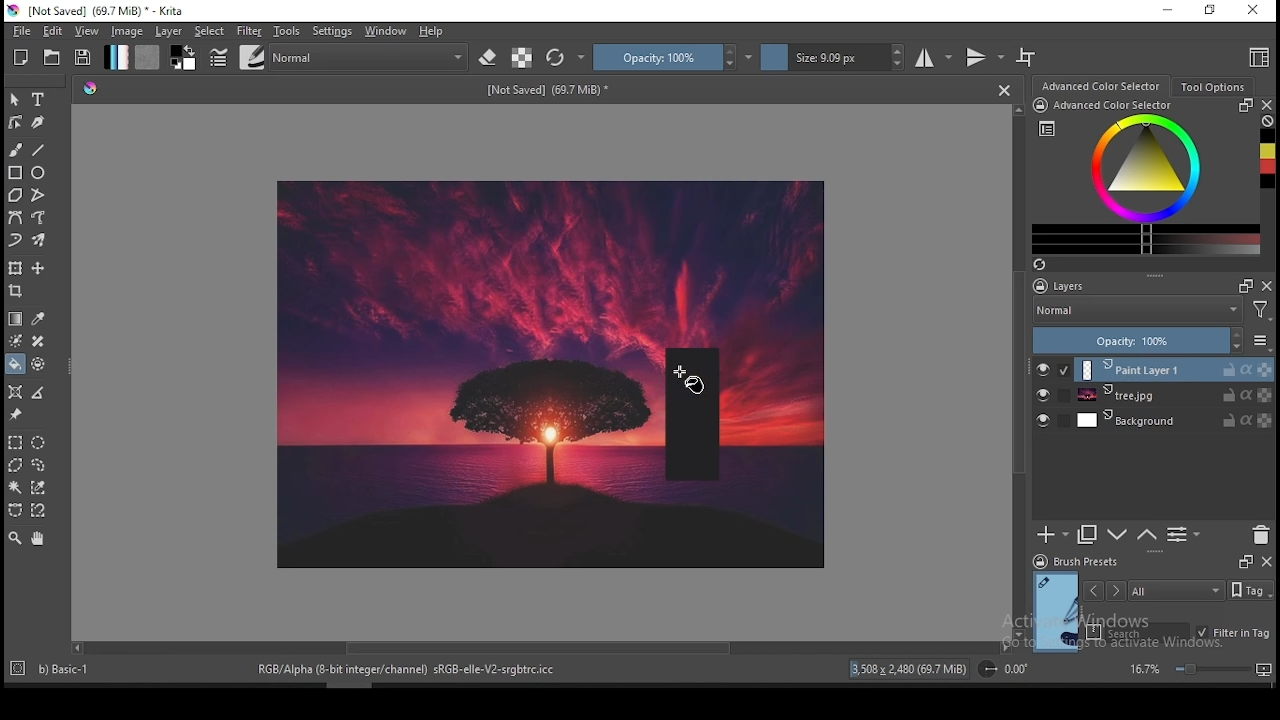  Describe the element at coordinates (1268, 105) in the screenshot. I see `close docker` at that location.